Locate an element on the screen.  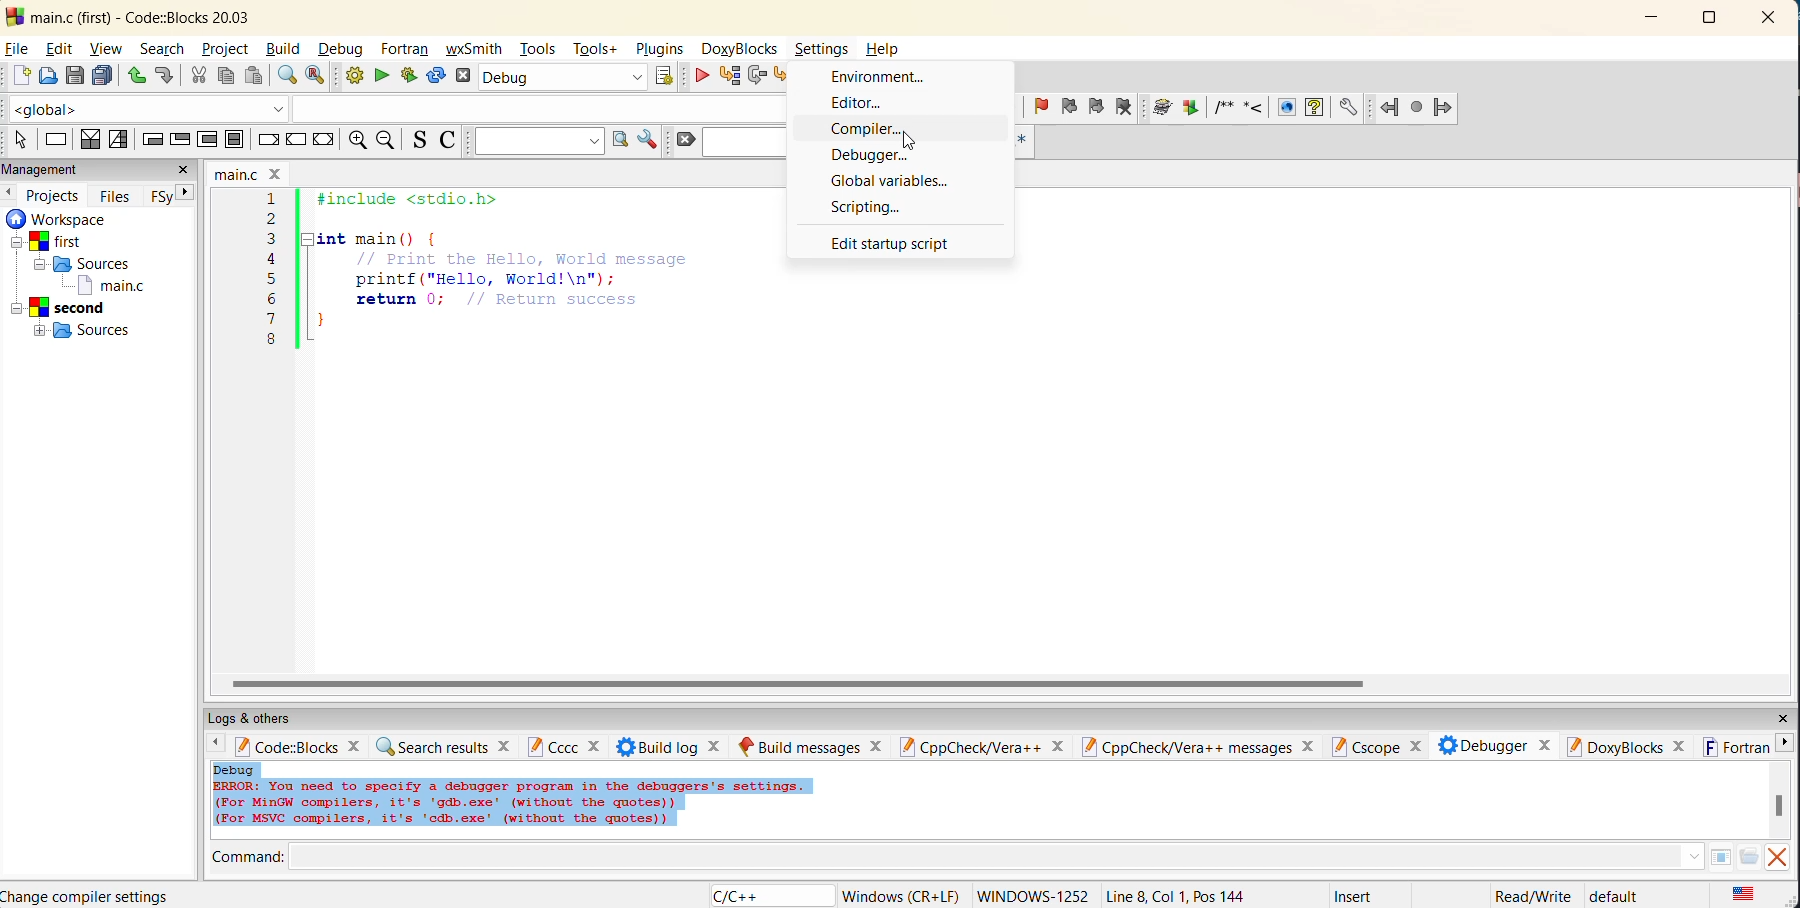
build is located at coordinates (285, 51).